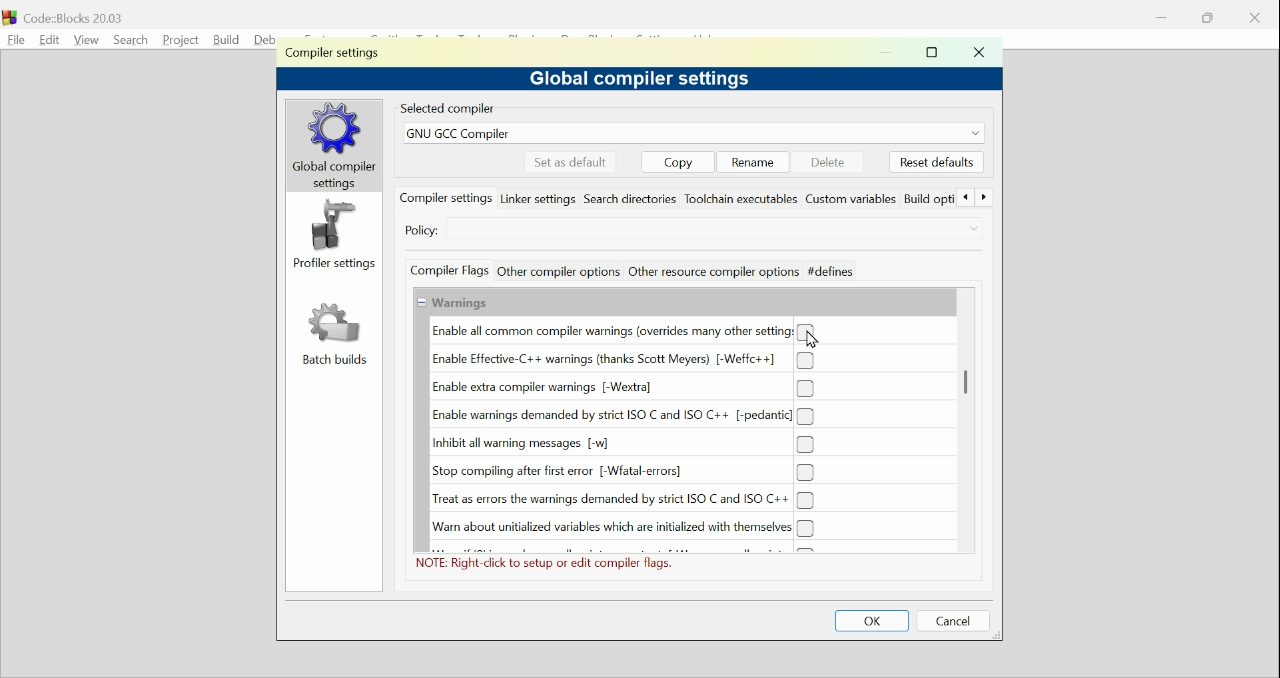 Image resolution: width=1280 pixels, height=678 pixels. Describe the element at coordinates (224, 39) in the screenshot. I see `build` at that location.